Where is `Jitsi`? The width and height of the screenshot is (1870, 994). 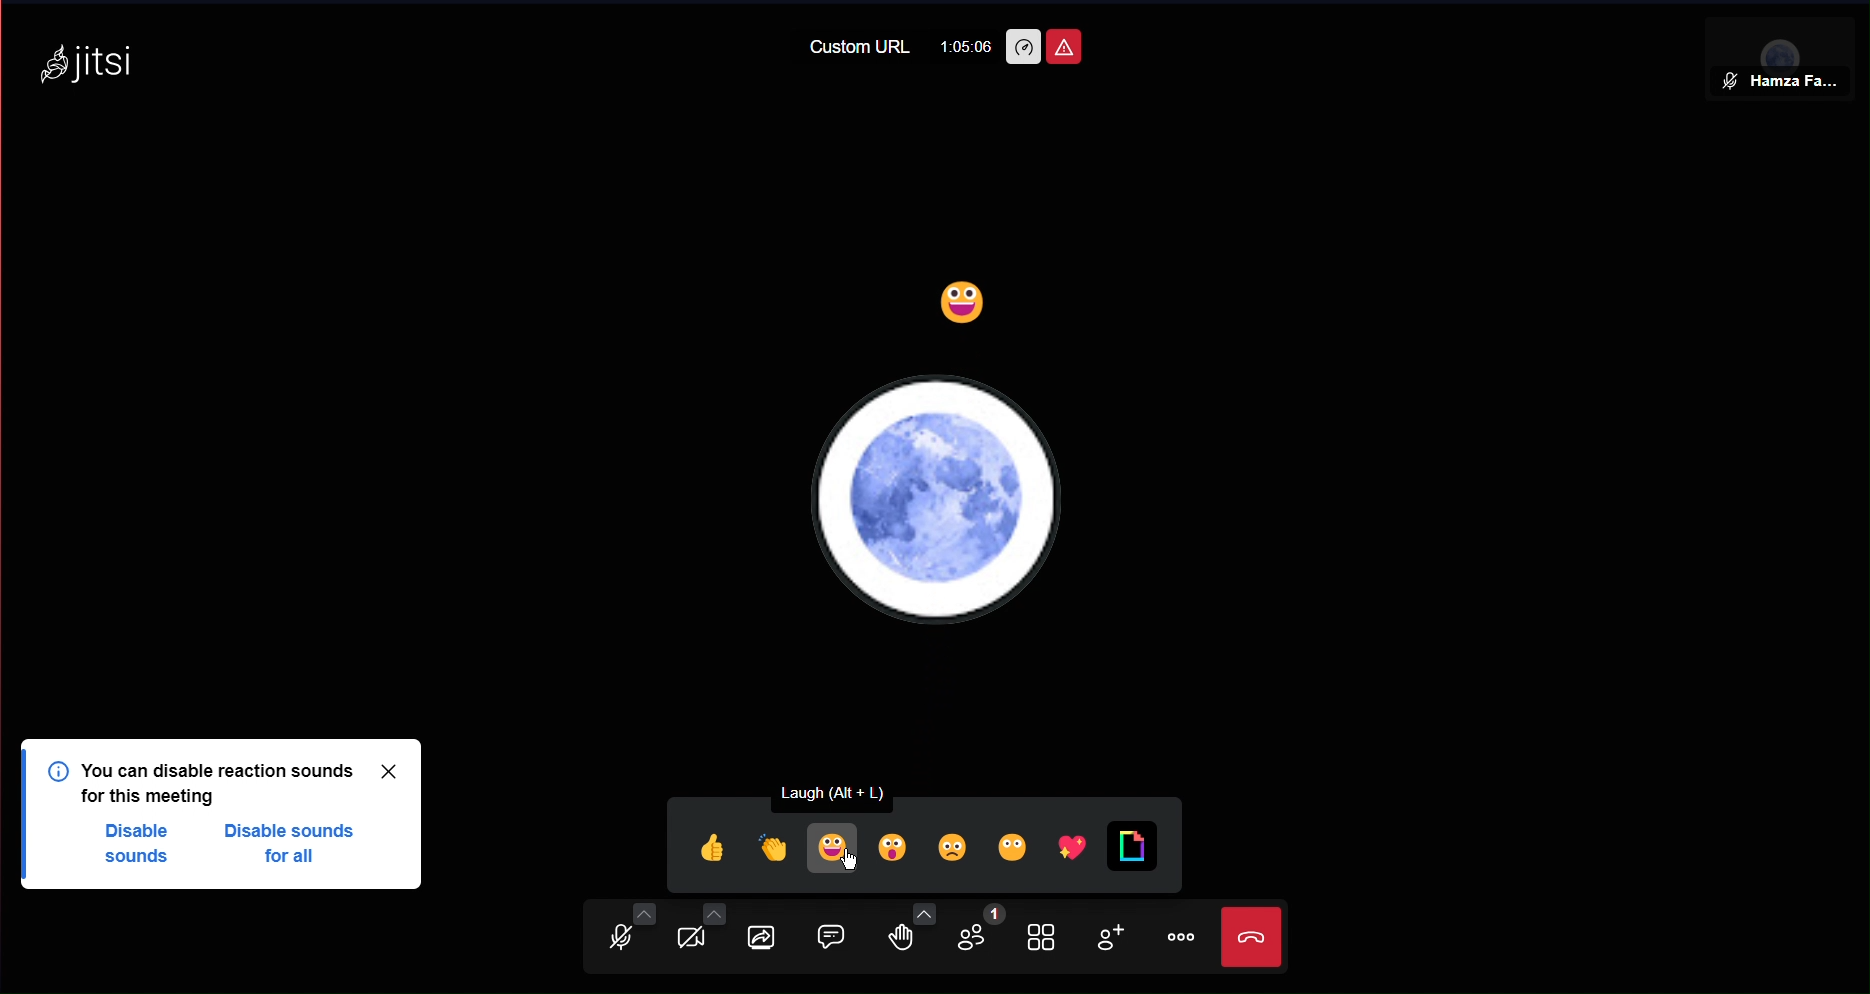 Jitsi is located at coordinates (94, 59).